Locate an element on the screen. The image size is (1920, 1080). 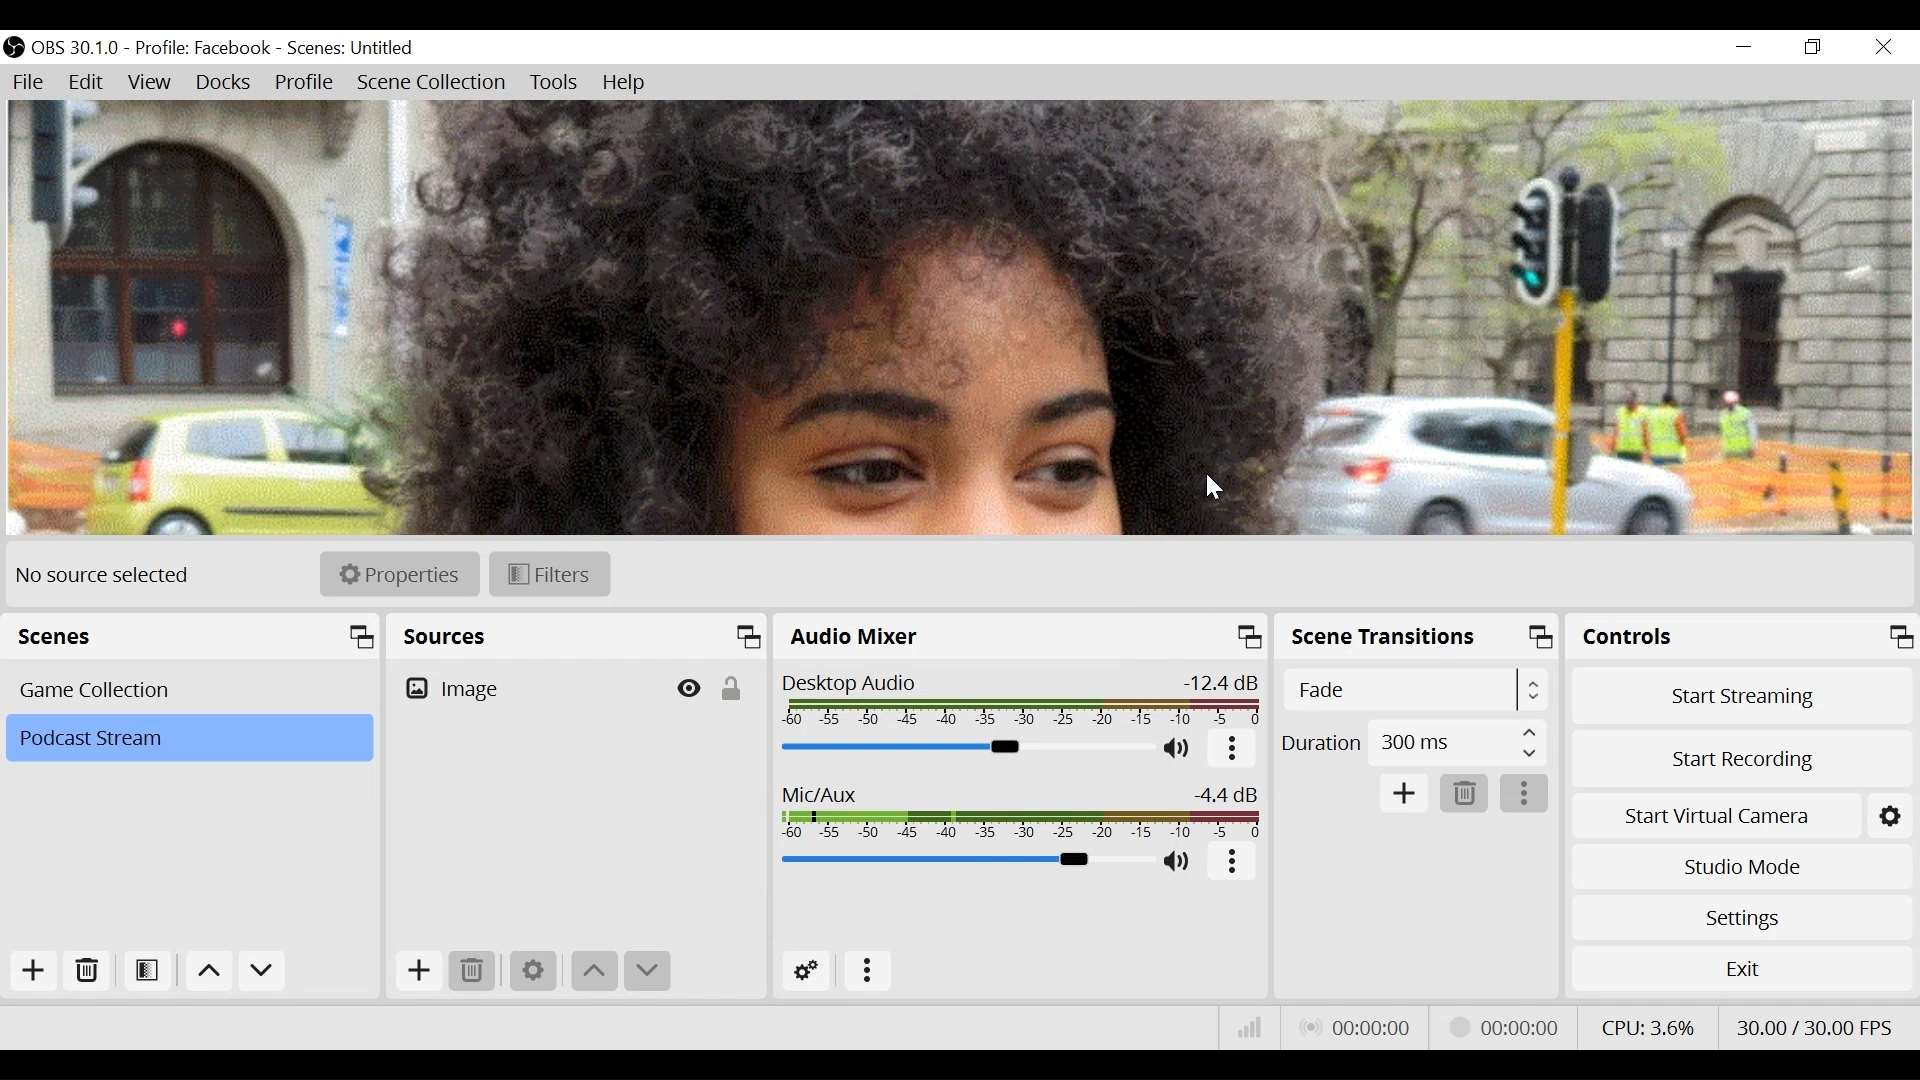
cursor is located at coordinates (1214, 489).